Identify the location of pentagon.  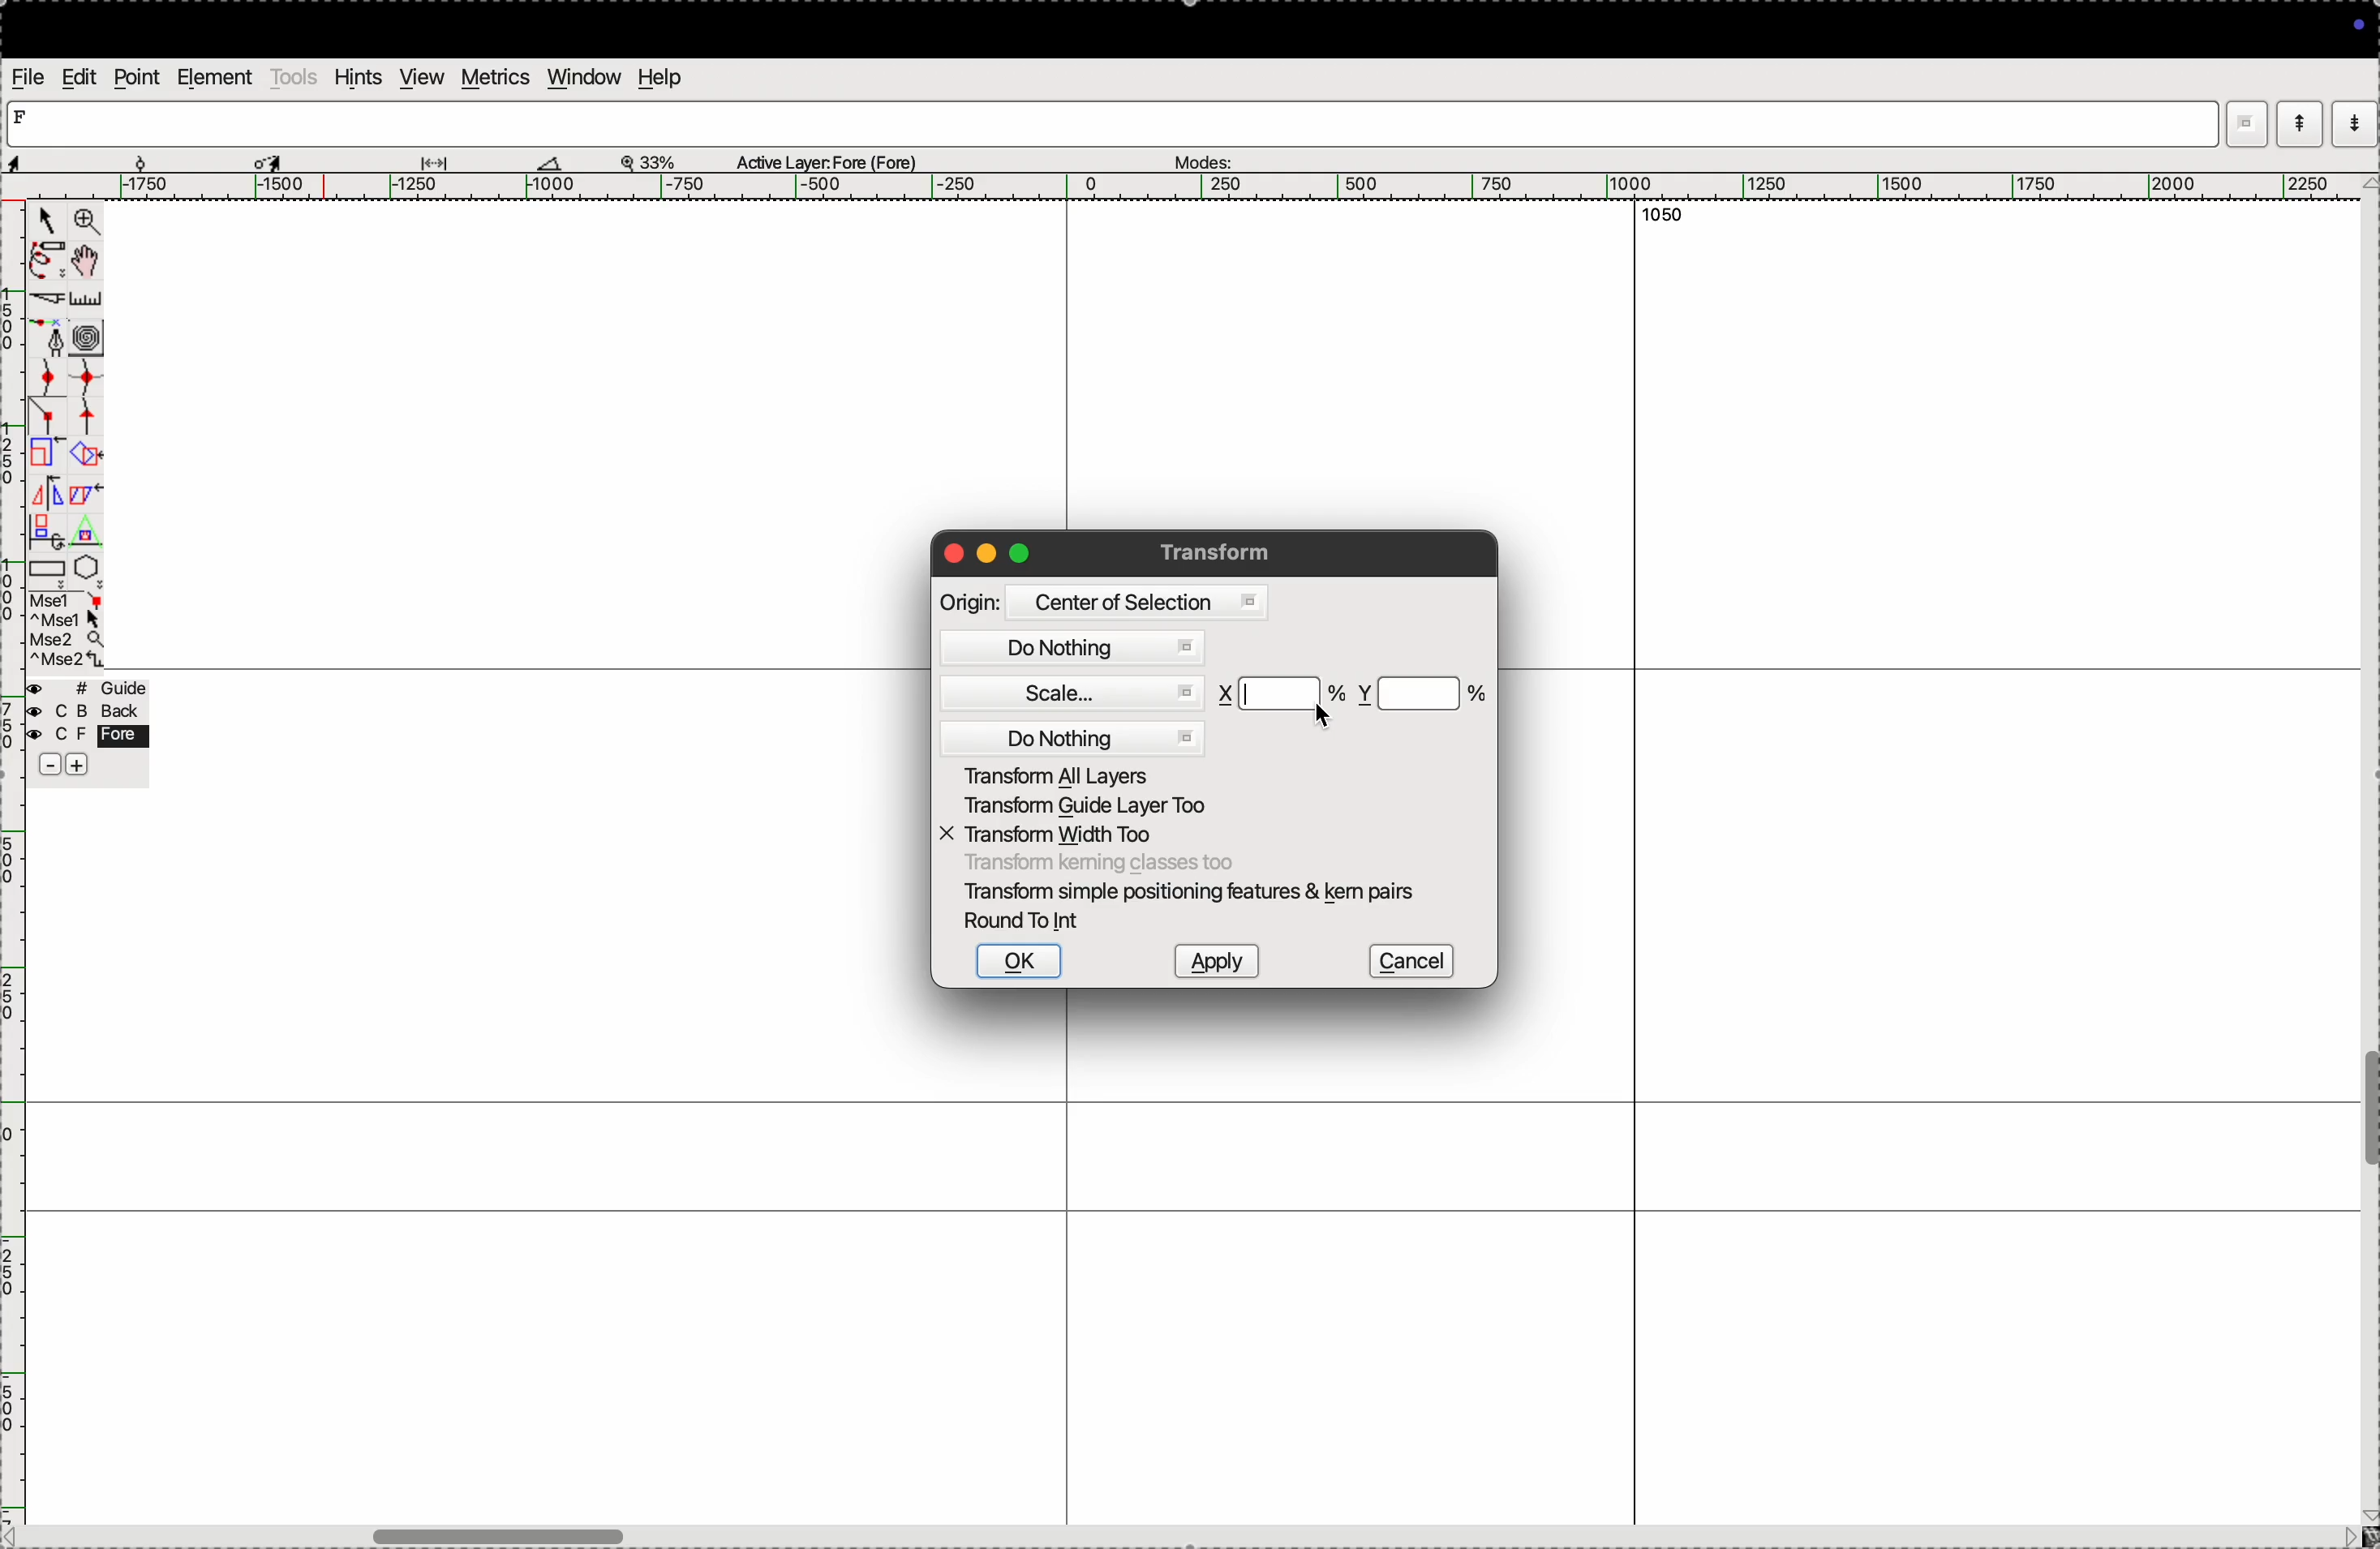
(87, 568).